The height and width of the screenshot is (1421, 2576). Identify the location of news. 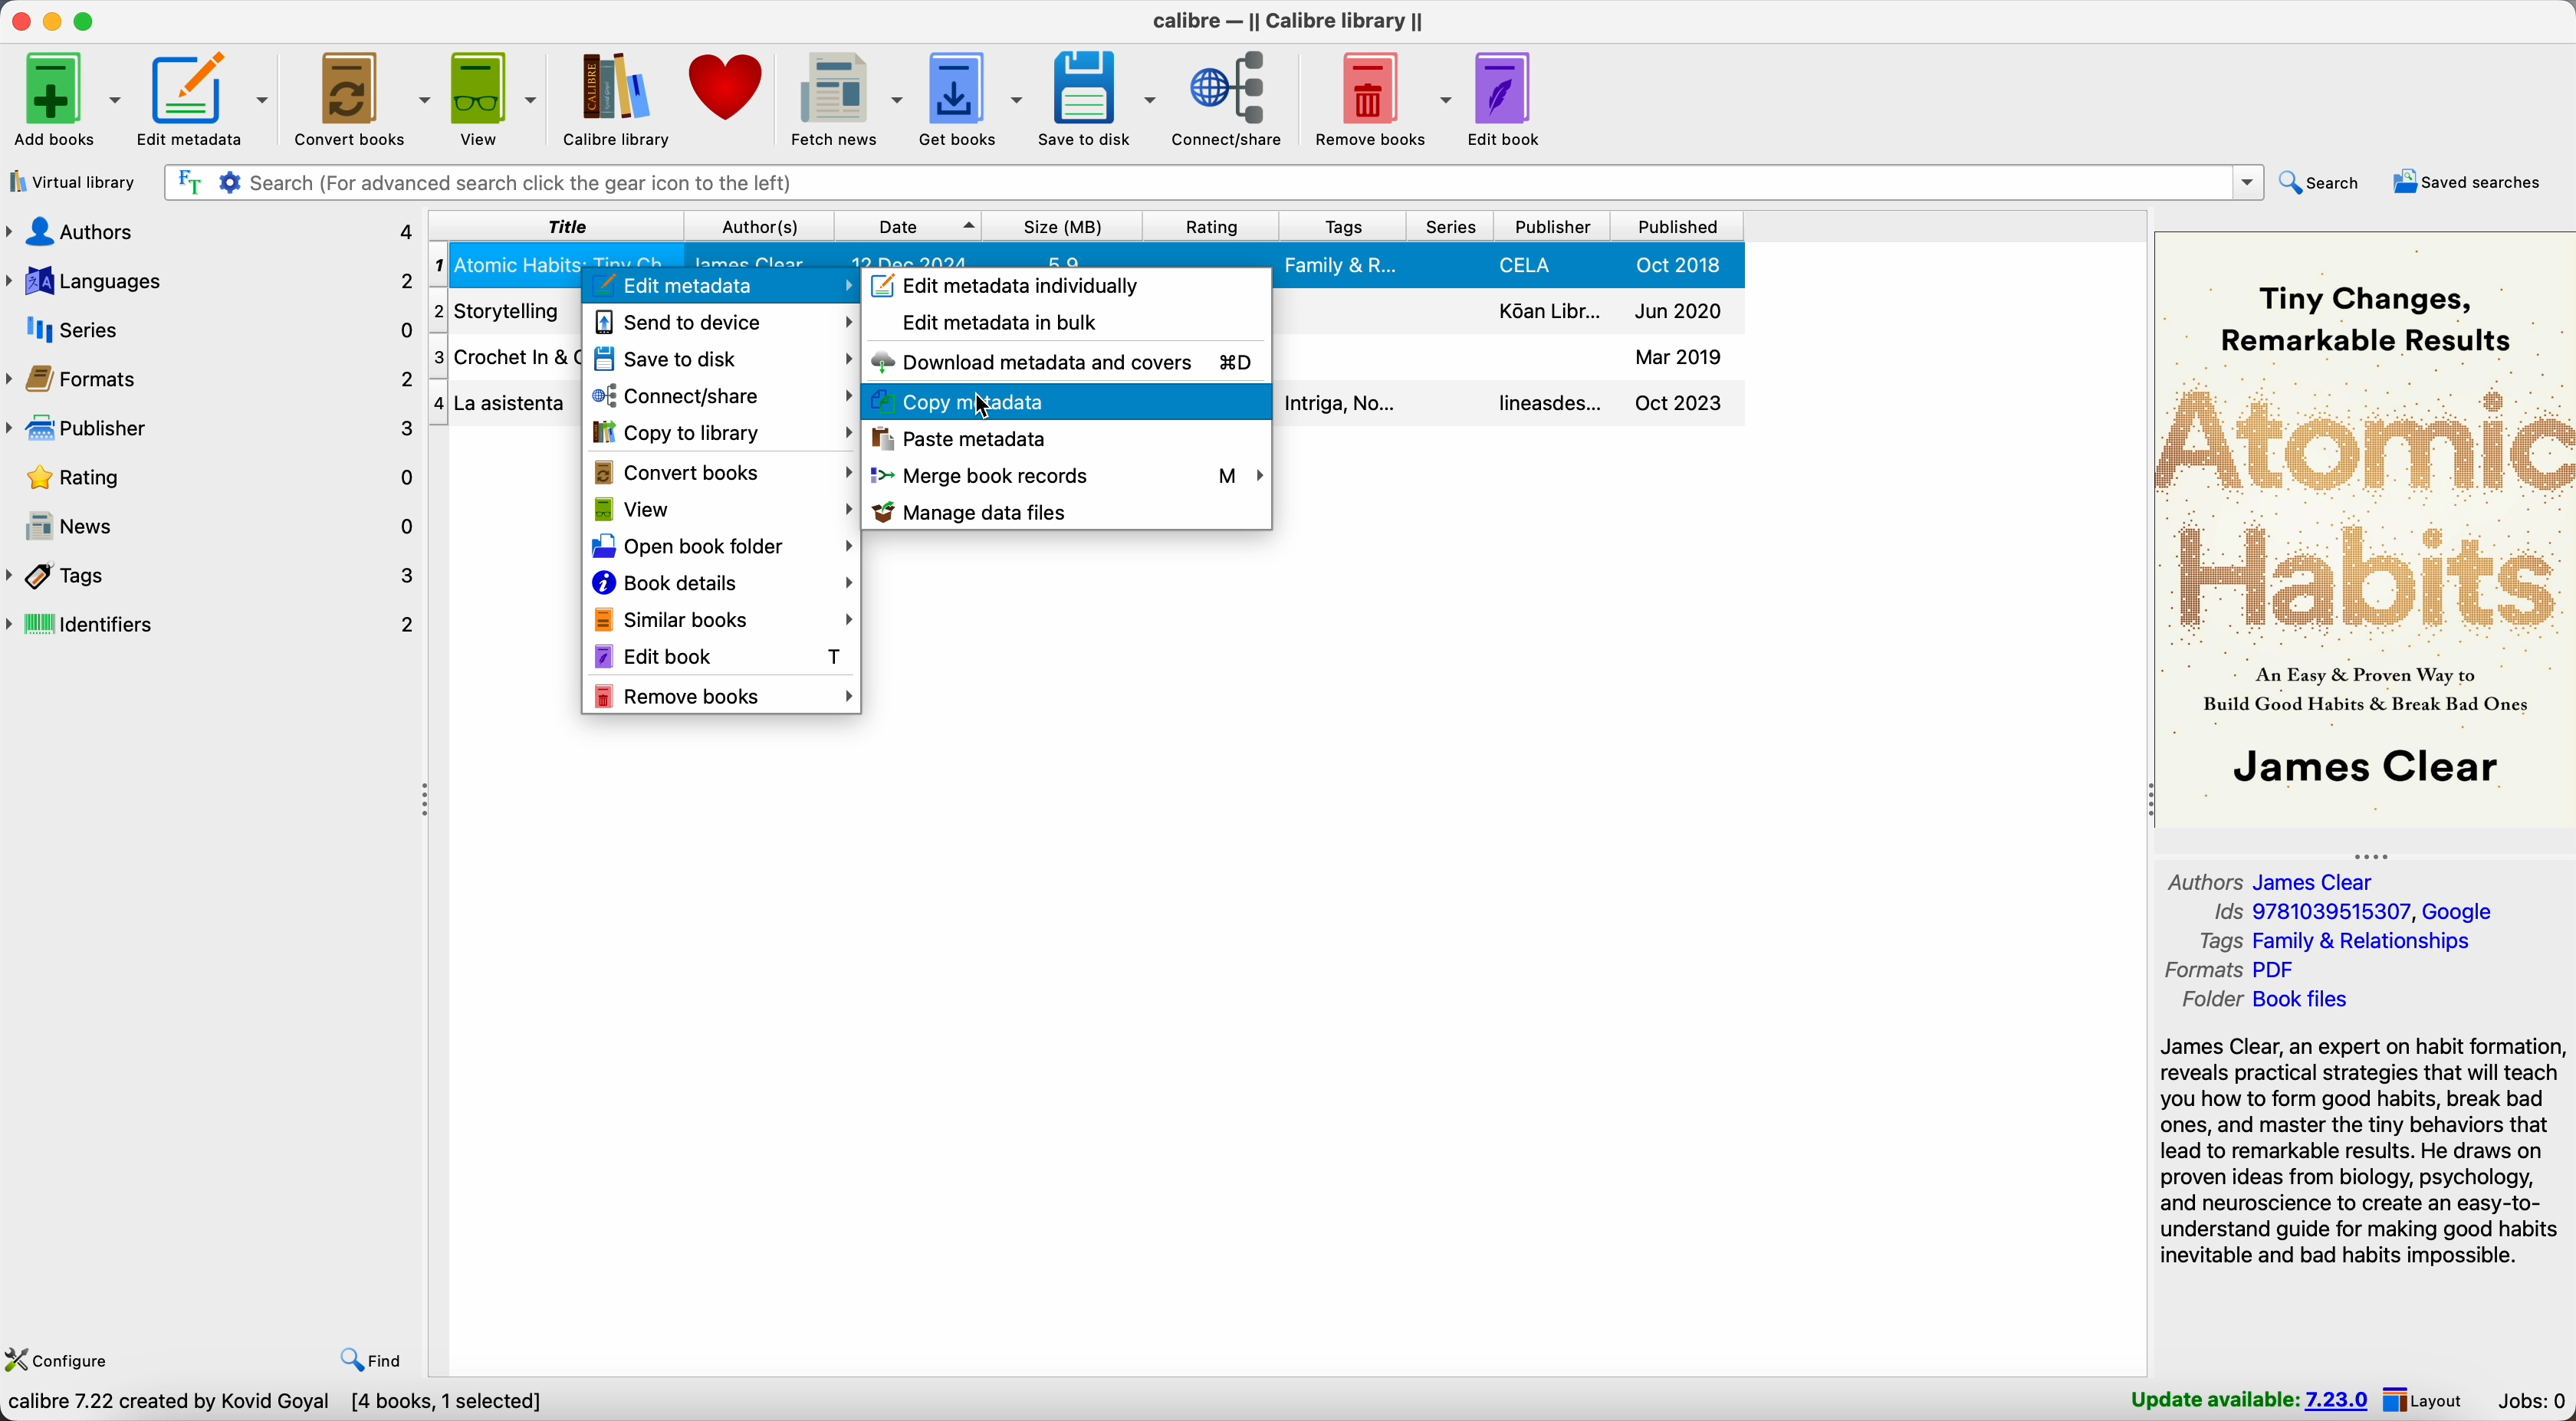
(213, 527).